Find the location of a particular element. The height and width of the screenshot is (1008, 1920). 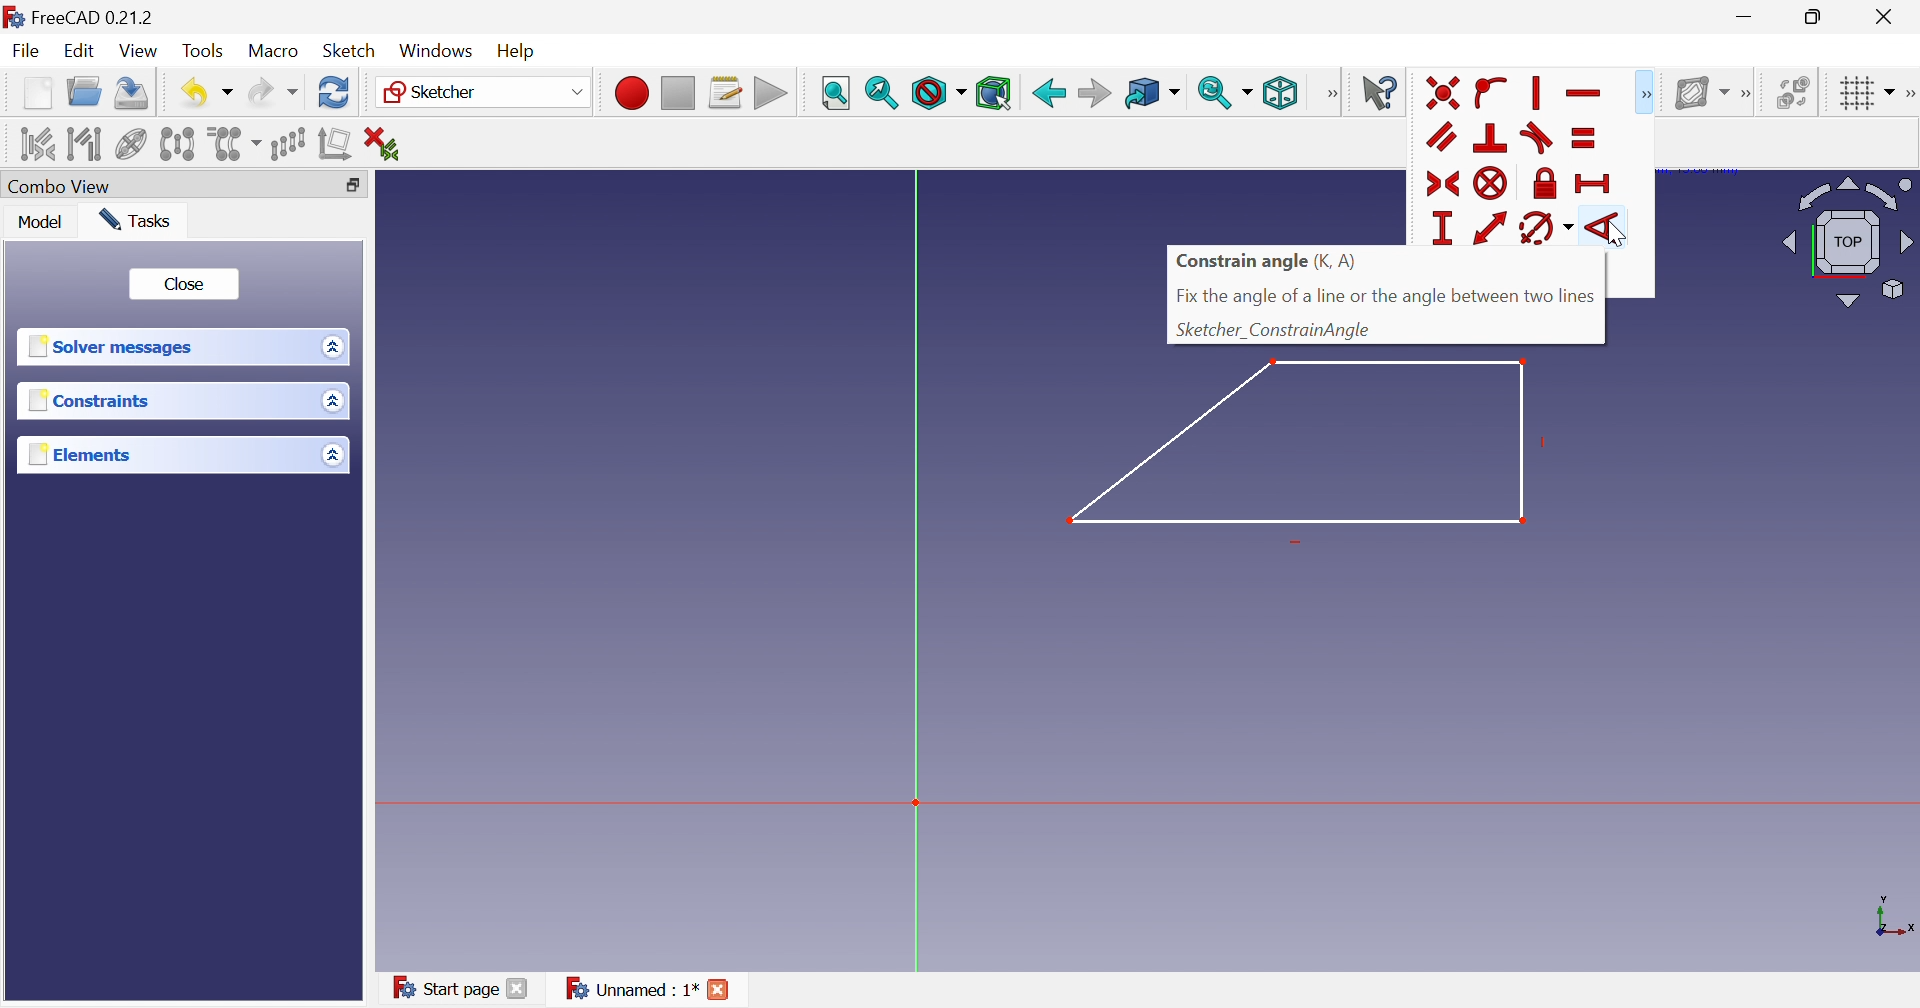

Fit all is located at coordinates (836, 91).